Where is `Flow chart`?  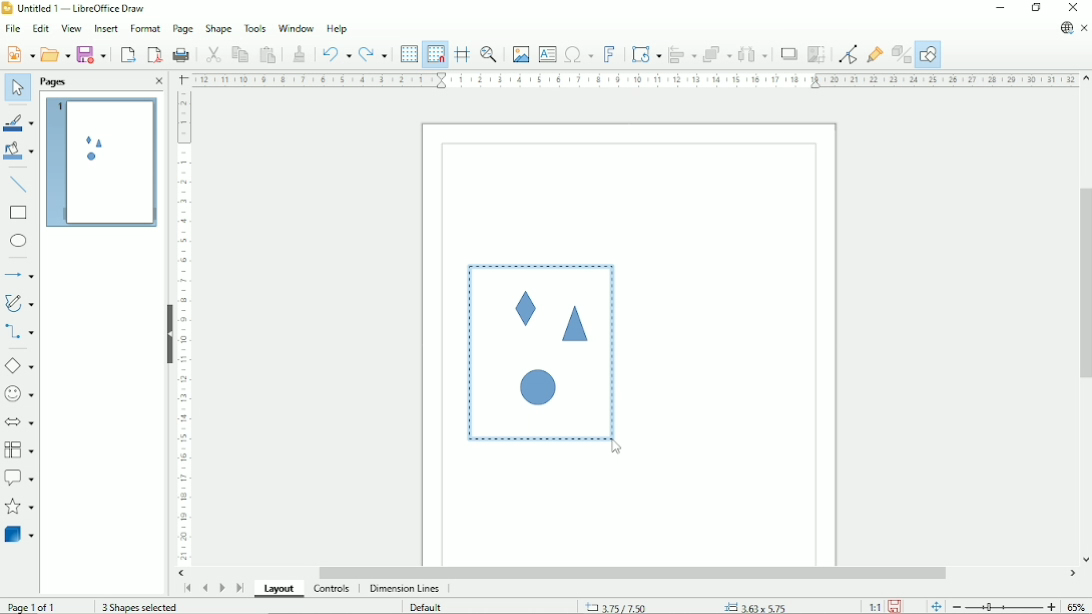 Flow chart is located at coordinates (19, 450).